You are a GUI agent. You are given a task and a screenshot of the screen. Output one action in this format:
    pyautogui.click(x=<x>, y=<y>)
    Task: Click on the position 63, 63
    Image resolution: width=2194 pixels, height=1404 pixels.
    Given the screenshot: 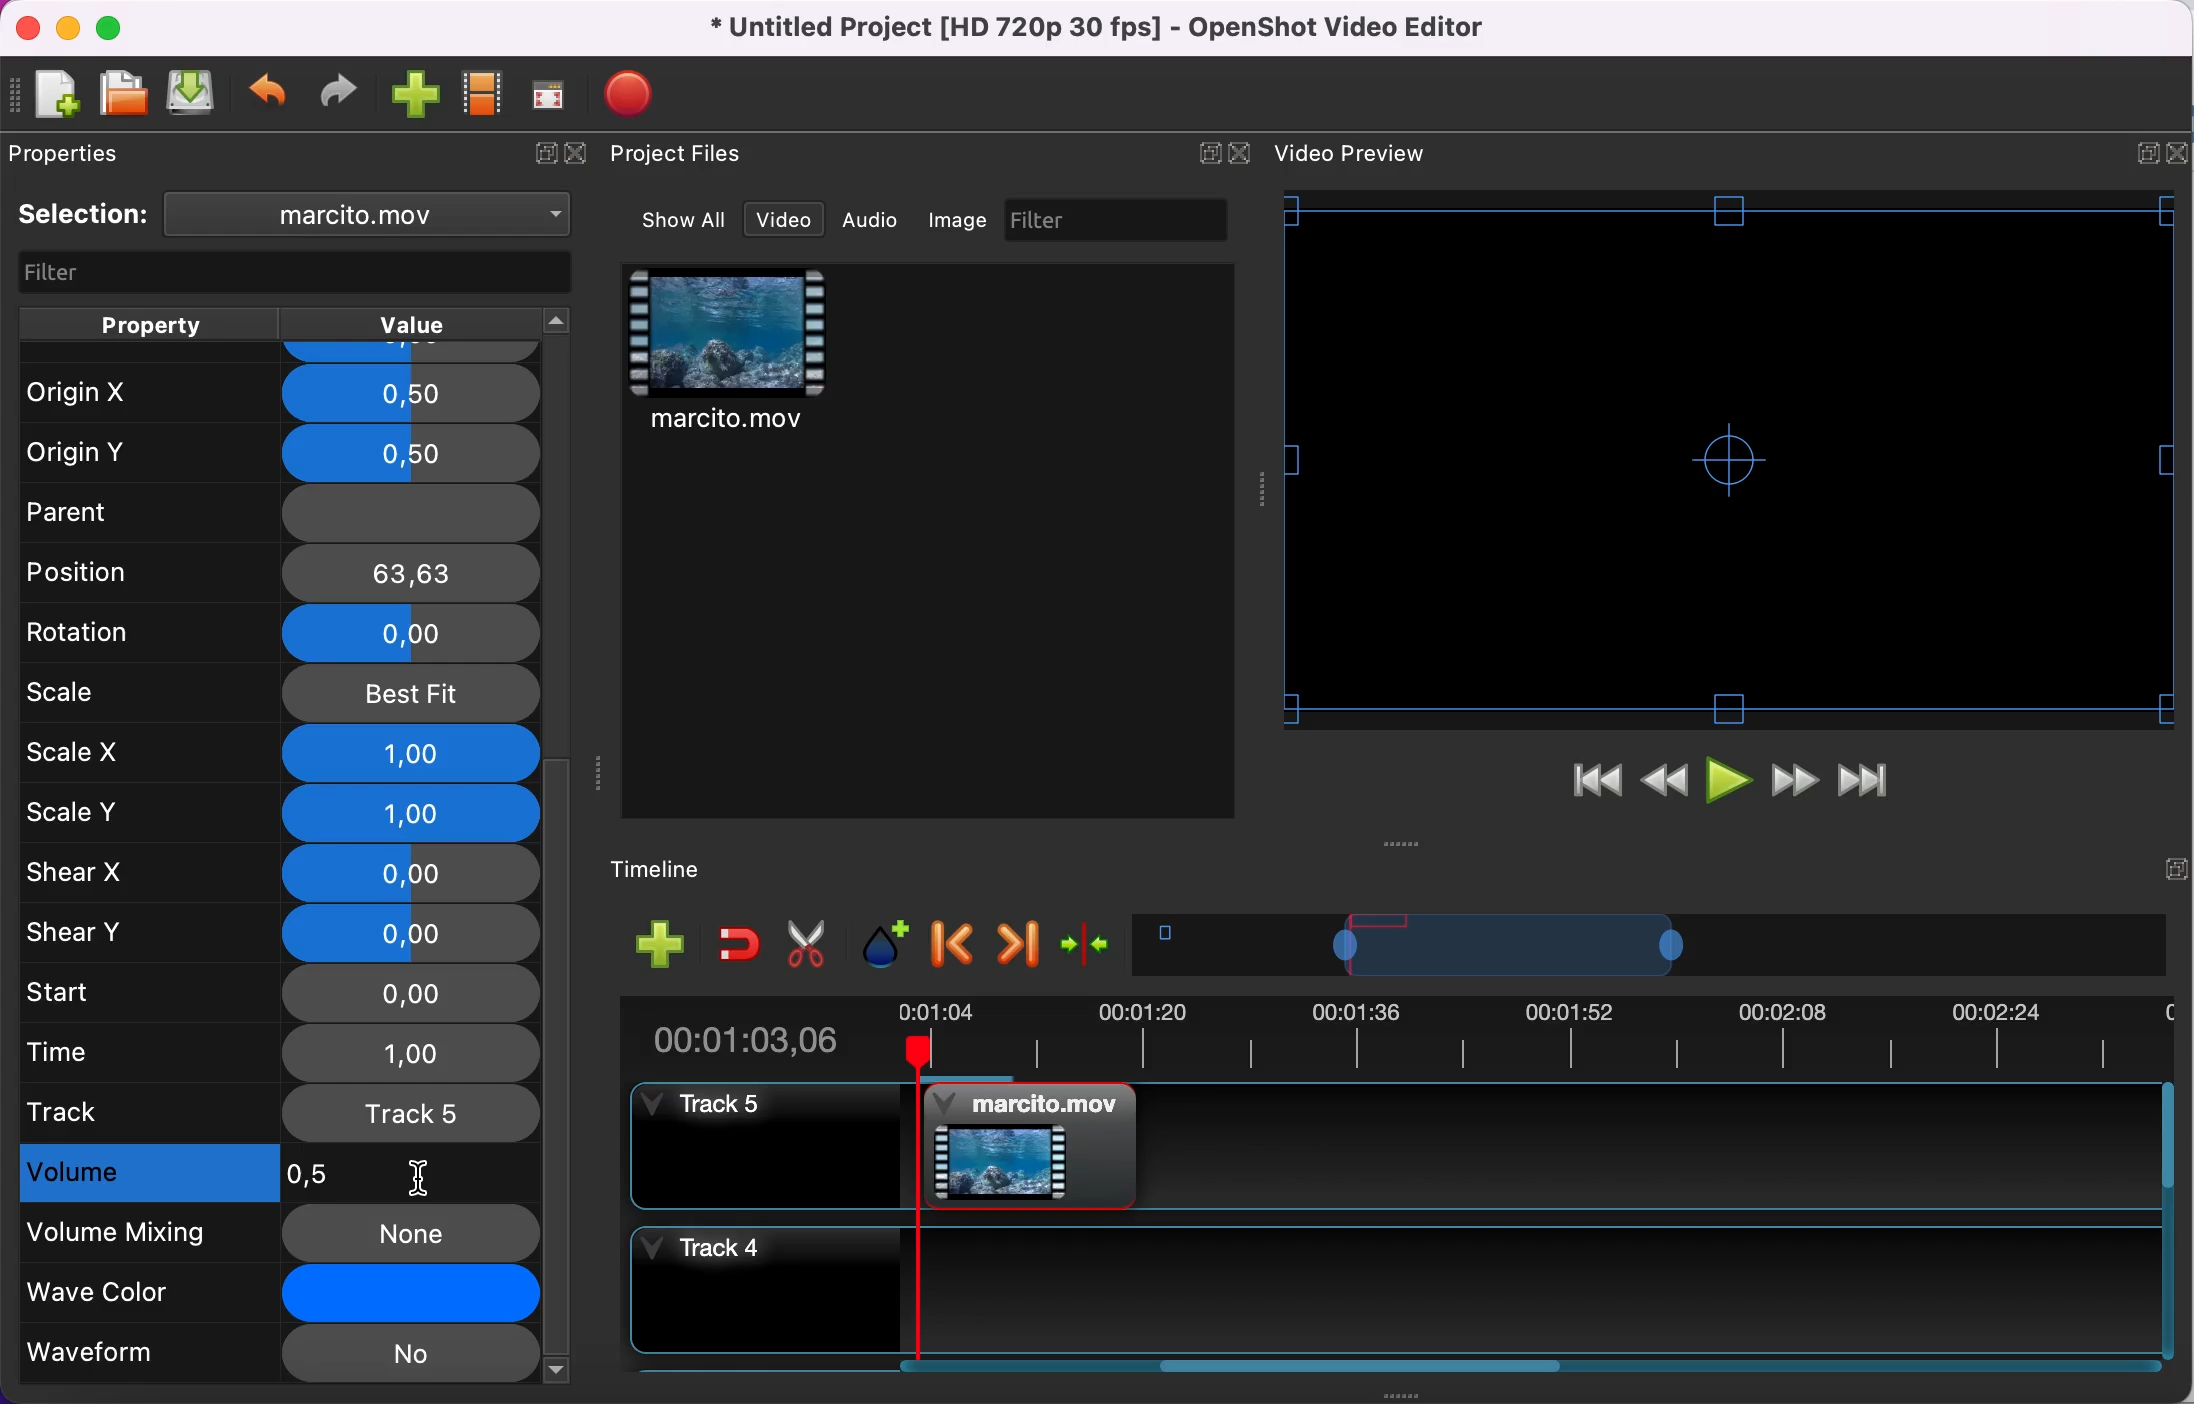 What is the action you would take?
    pyautogui.click(x=284, y=571)
    